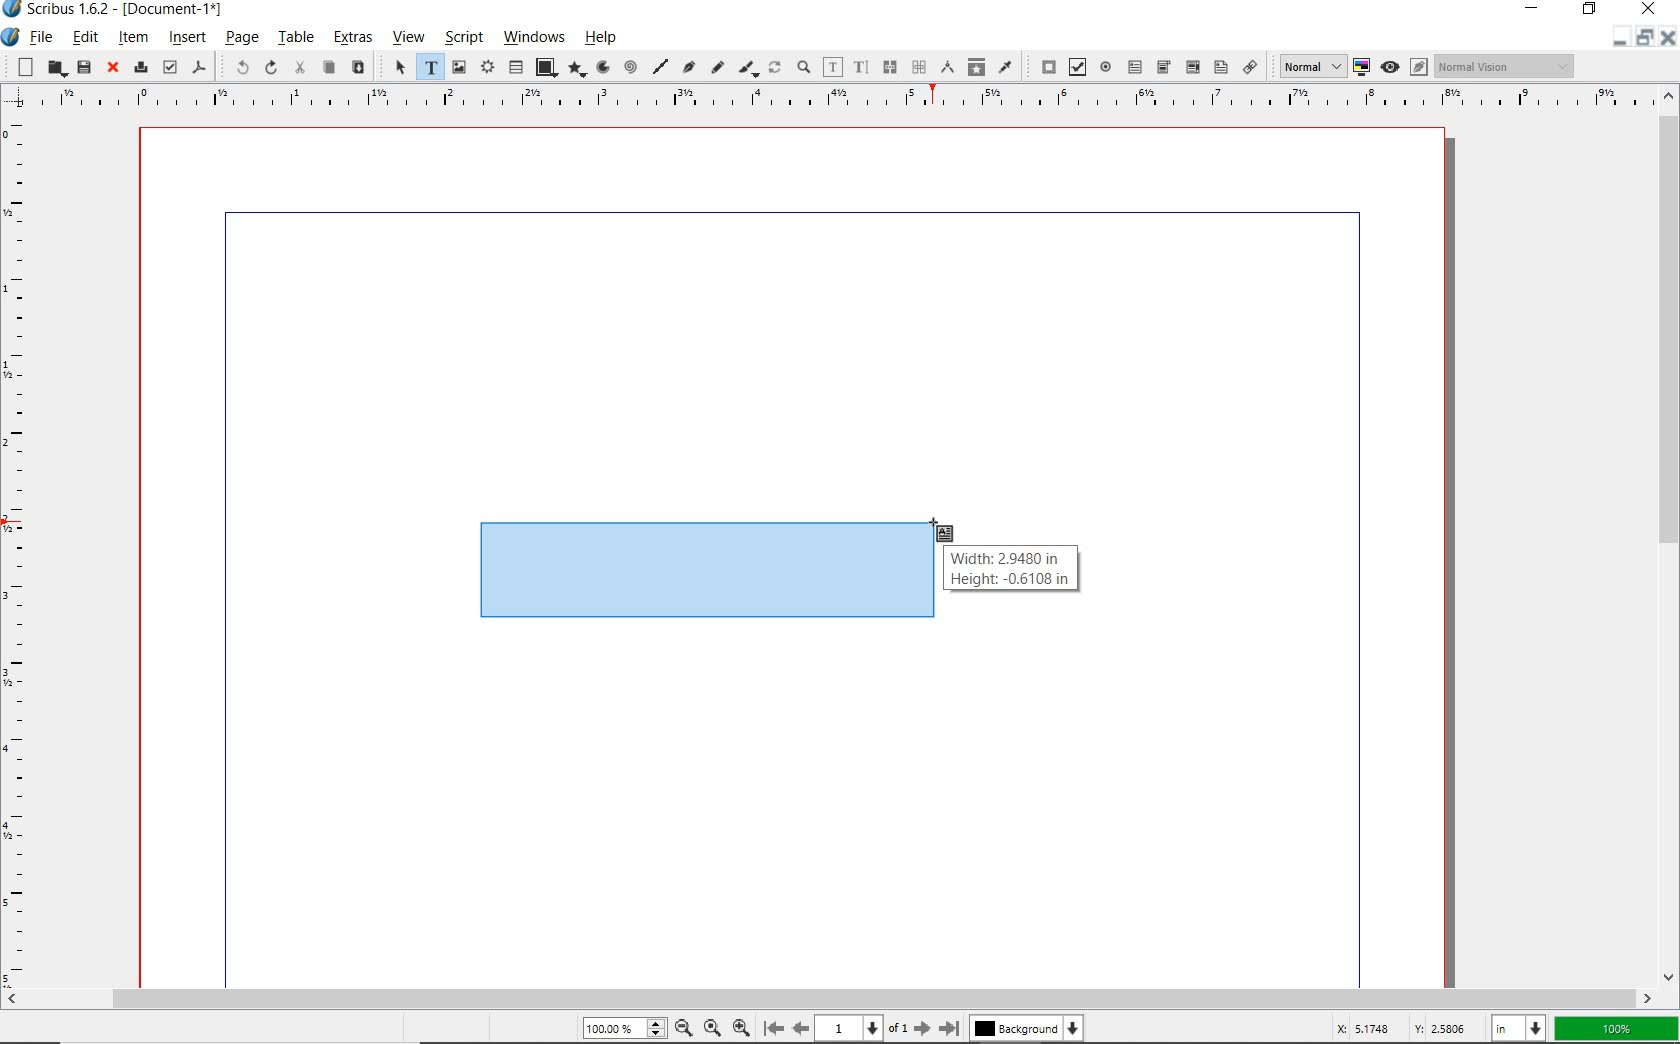  Describe the element at coordinates (1191, 66) in the screenshot. I see `pdf list box` at that location.